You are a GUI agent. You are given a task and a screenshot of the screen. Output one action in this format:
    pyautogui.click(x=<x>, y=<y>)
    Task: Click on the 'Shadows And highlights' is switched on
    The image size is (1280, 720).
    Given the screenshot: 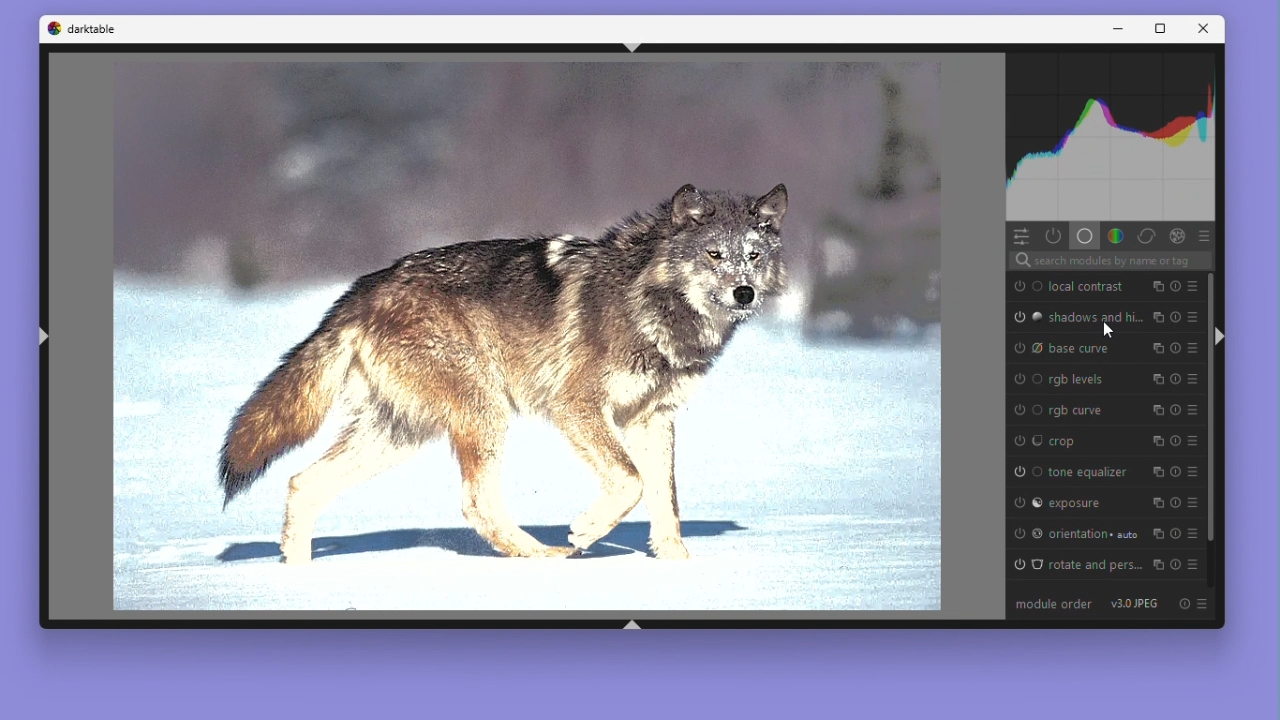 What is the action you would take?
    pyautogui.click(x=1025, y=317)
    